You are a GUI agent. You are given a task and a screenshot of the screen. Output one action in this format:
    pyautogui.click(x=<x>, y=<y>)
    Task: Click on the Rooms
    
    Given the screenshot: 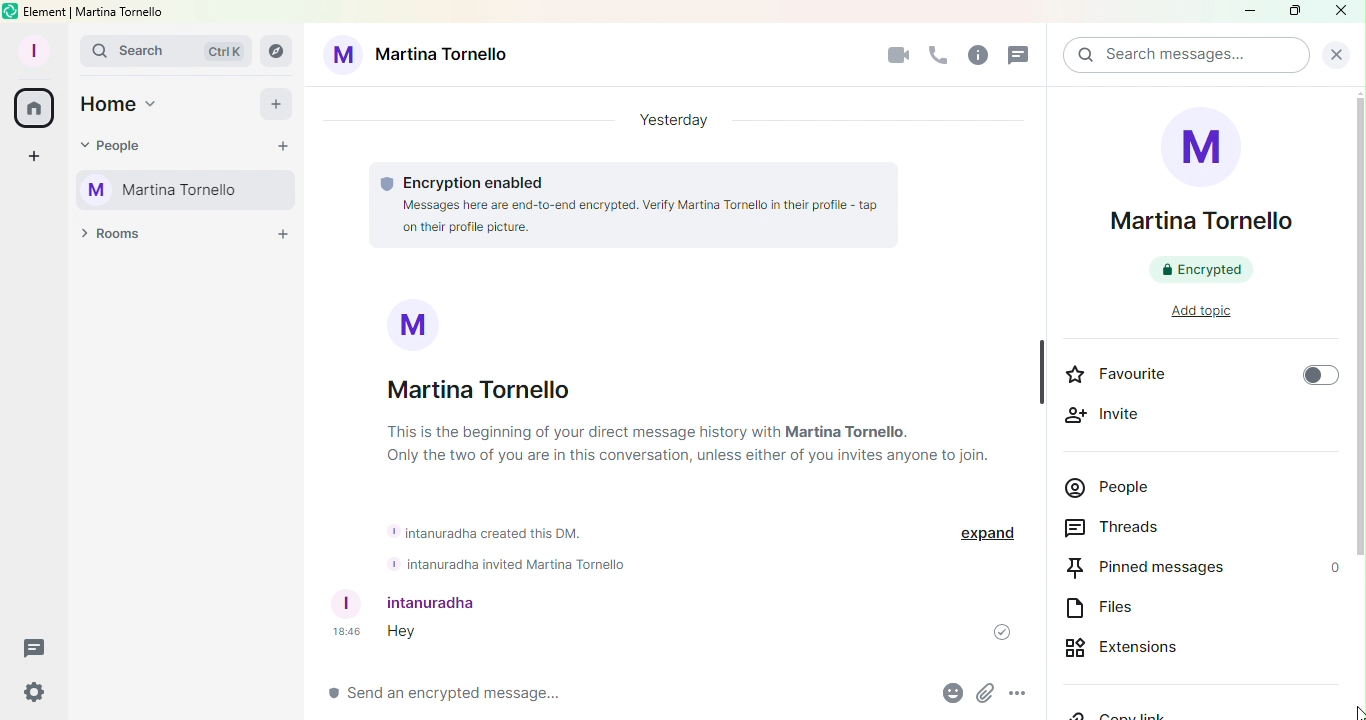 What is the action you would take?
    pyautogui.click(x=108, y=235)
    